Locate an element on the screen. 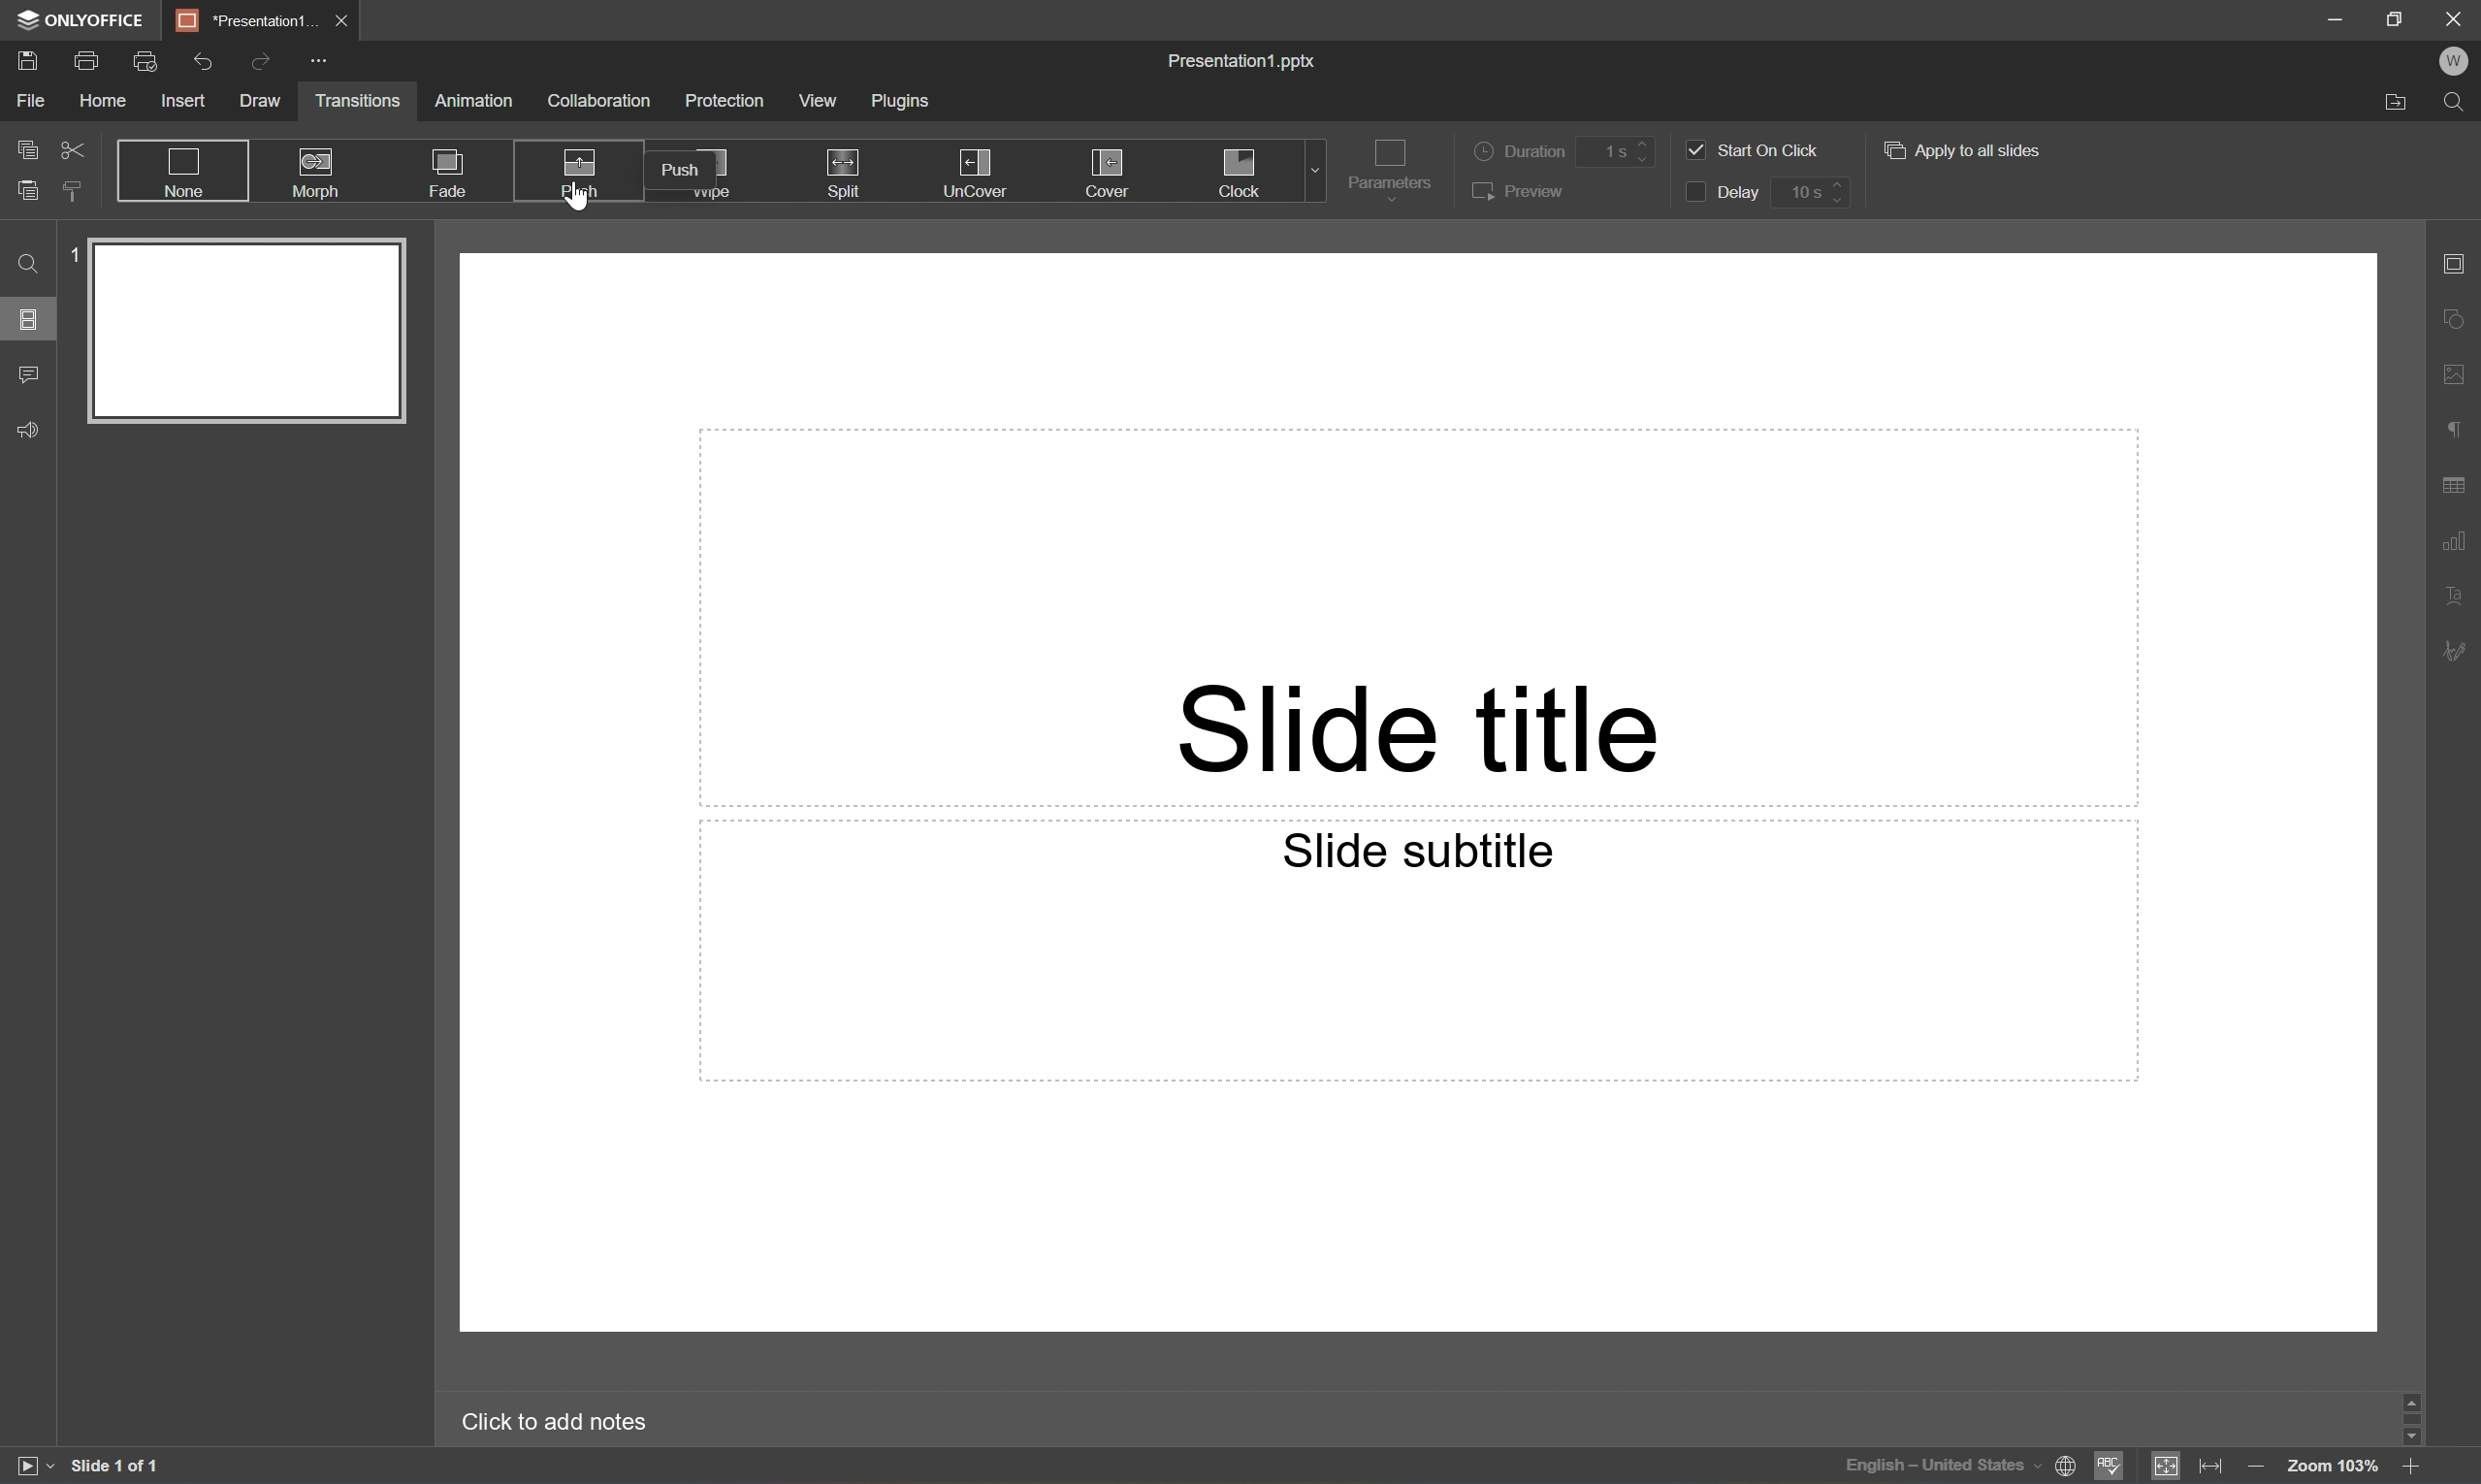 The height and width of the screenshot is (1484, 2481). Scroll Bar is located at coordinates (2415, 1419).